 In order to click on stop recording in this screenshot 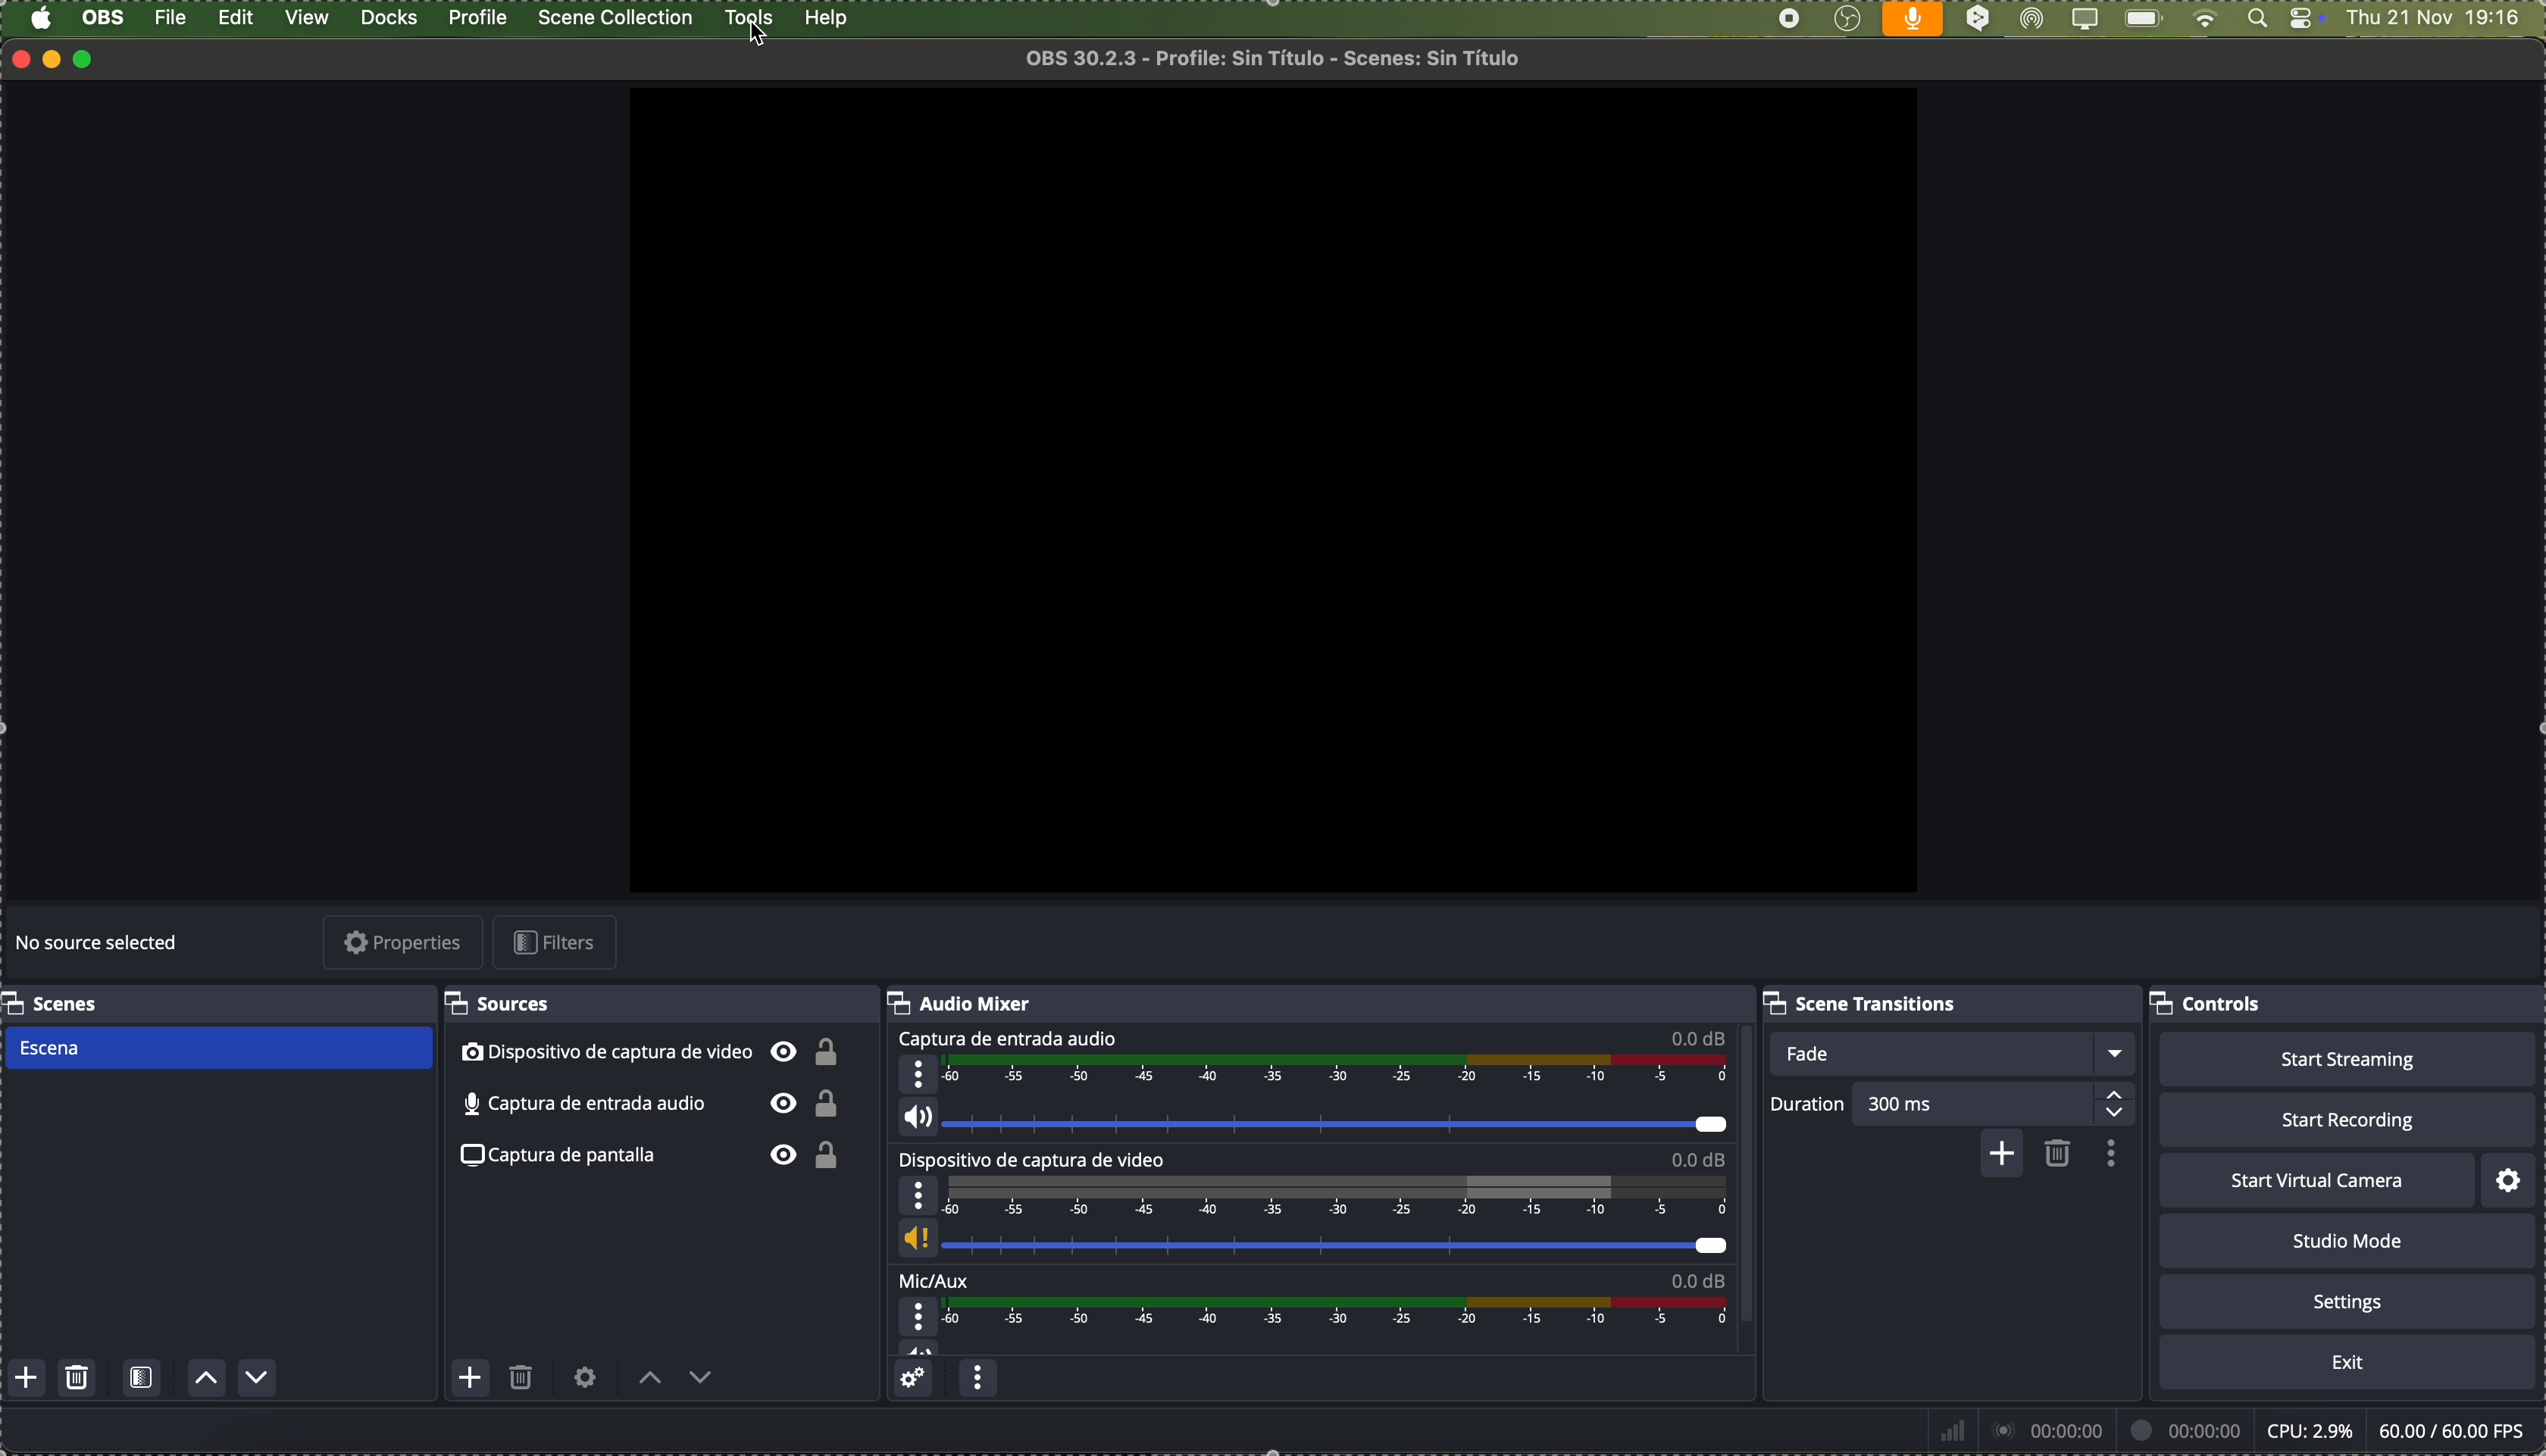, I will do `click(1789, 19)`.